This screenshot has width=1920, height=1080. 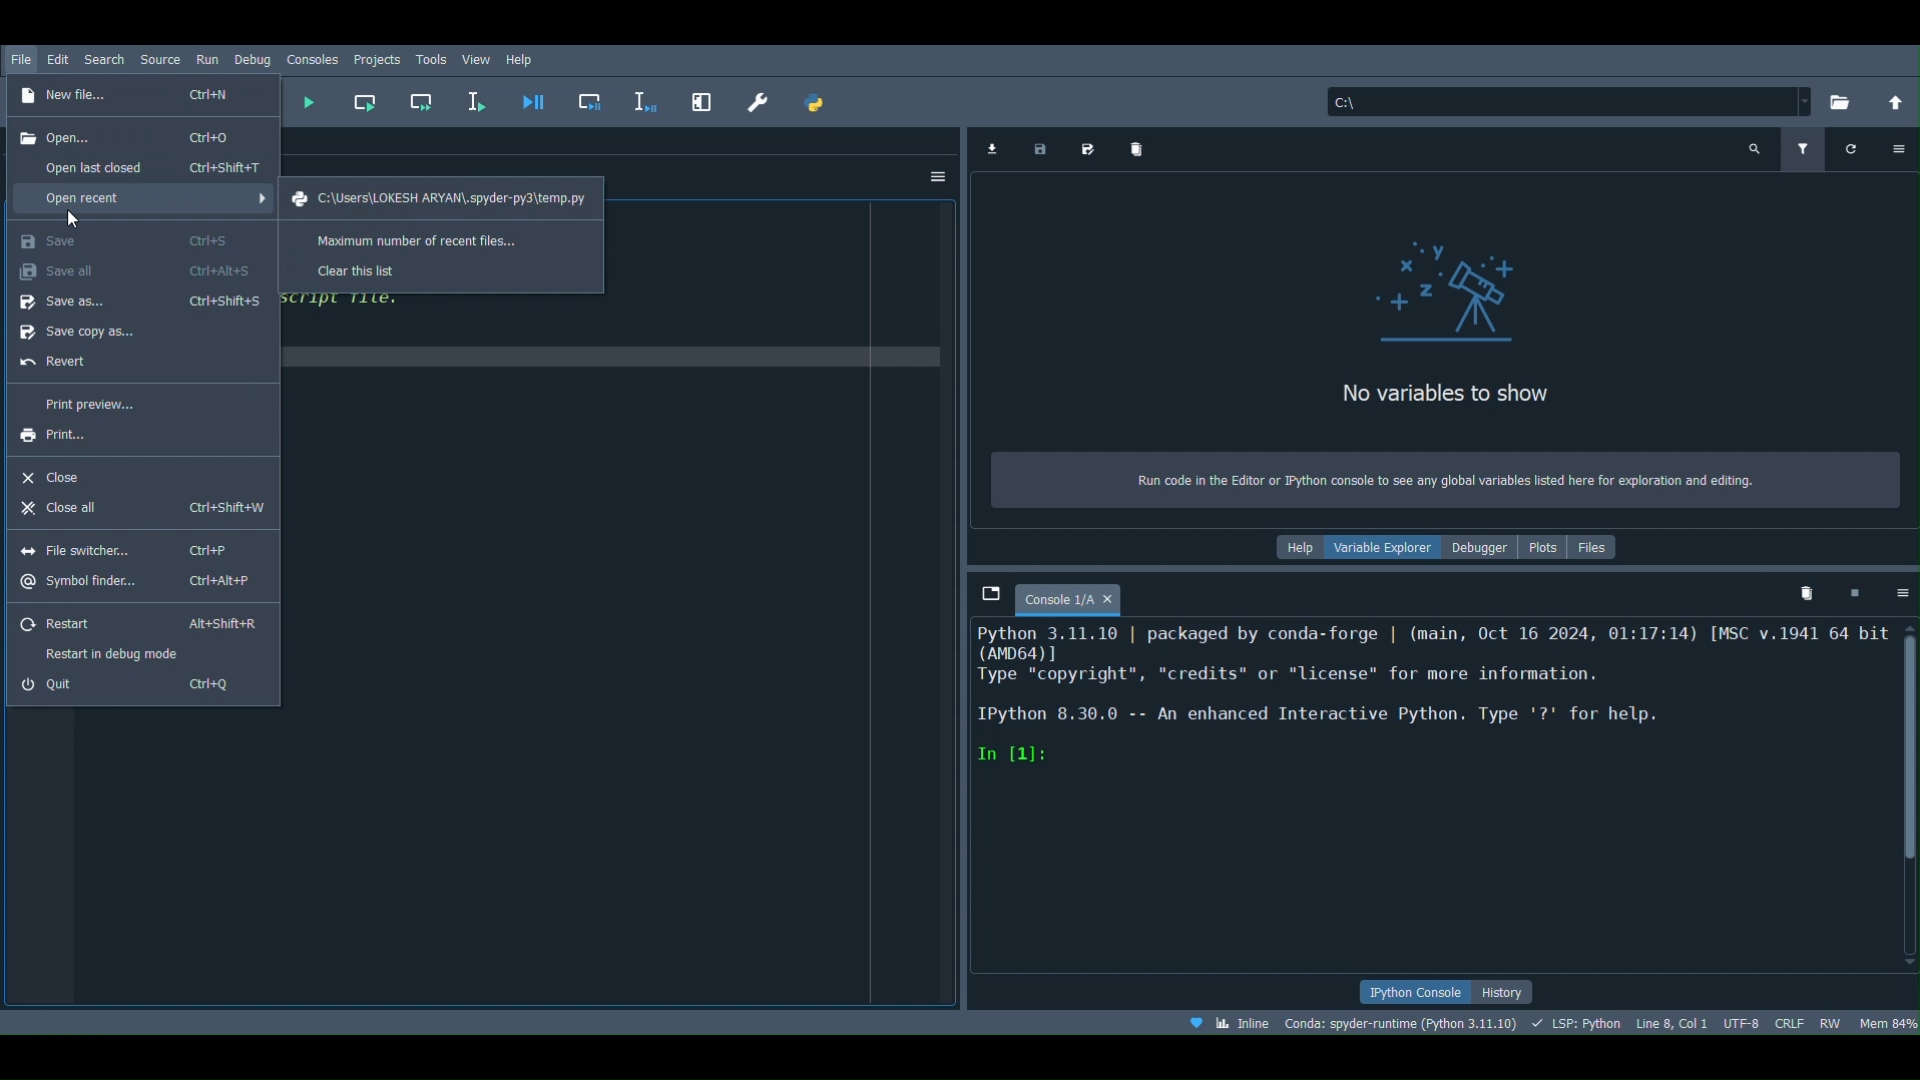 I want to click on Completions, linting, code folding and symbols status, so click(x=1577, y=1024).